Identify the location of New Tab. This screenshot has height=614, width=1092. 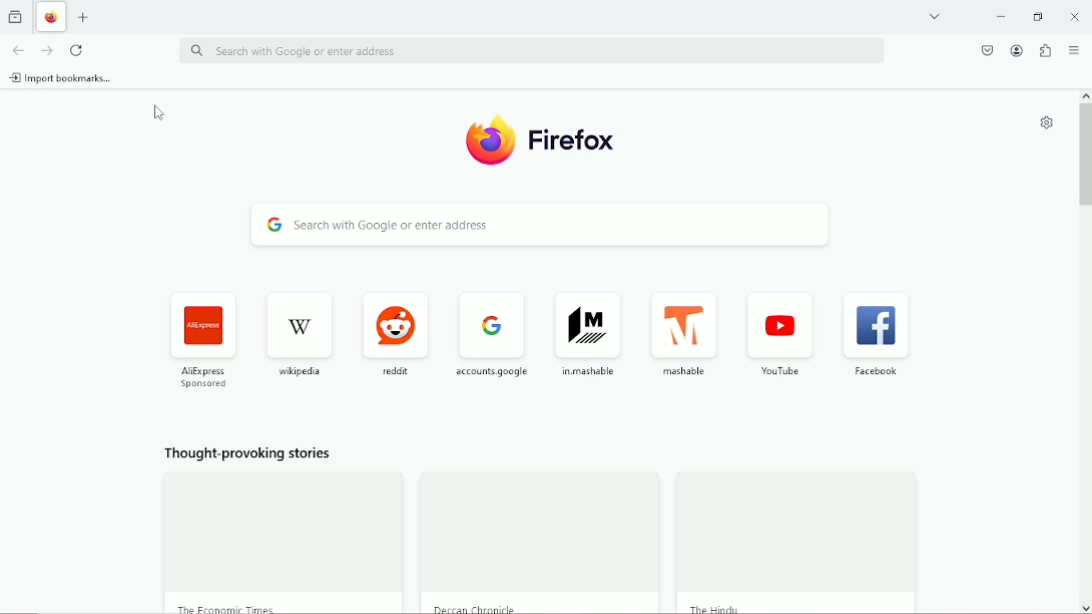
(84, 18).